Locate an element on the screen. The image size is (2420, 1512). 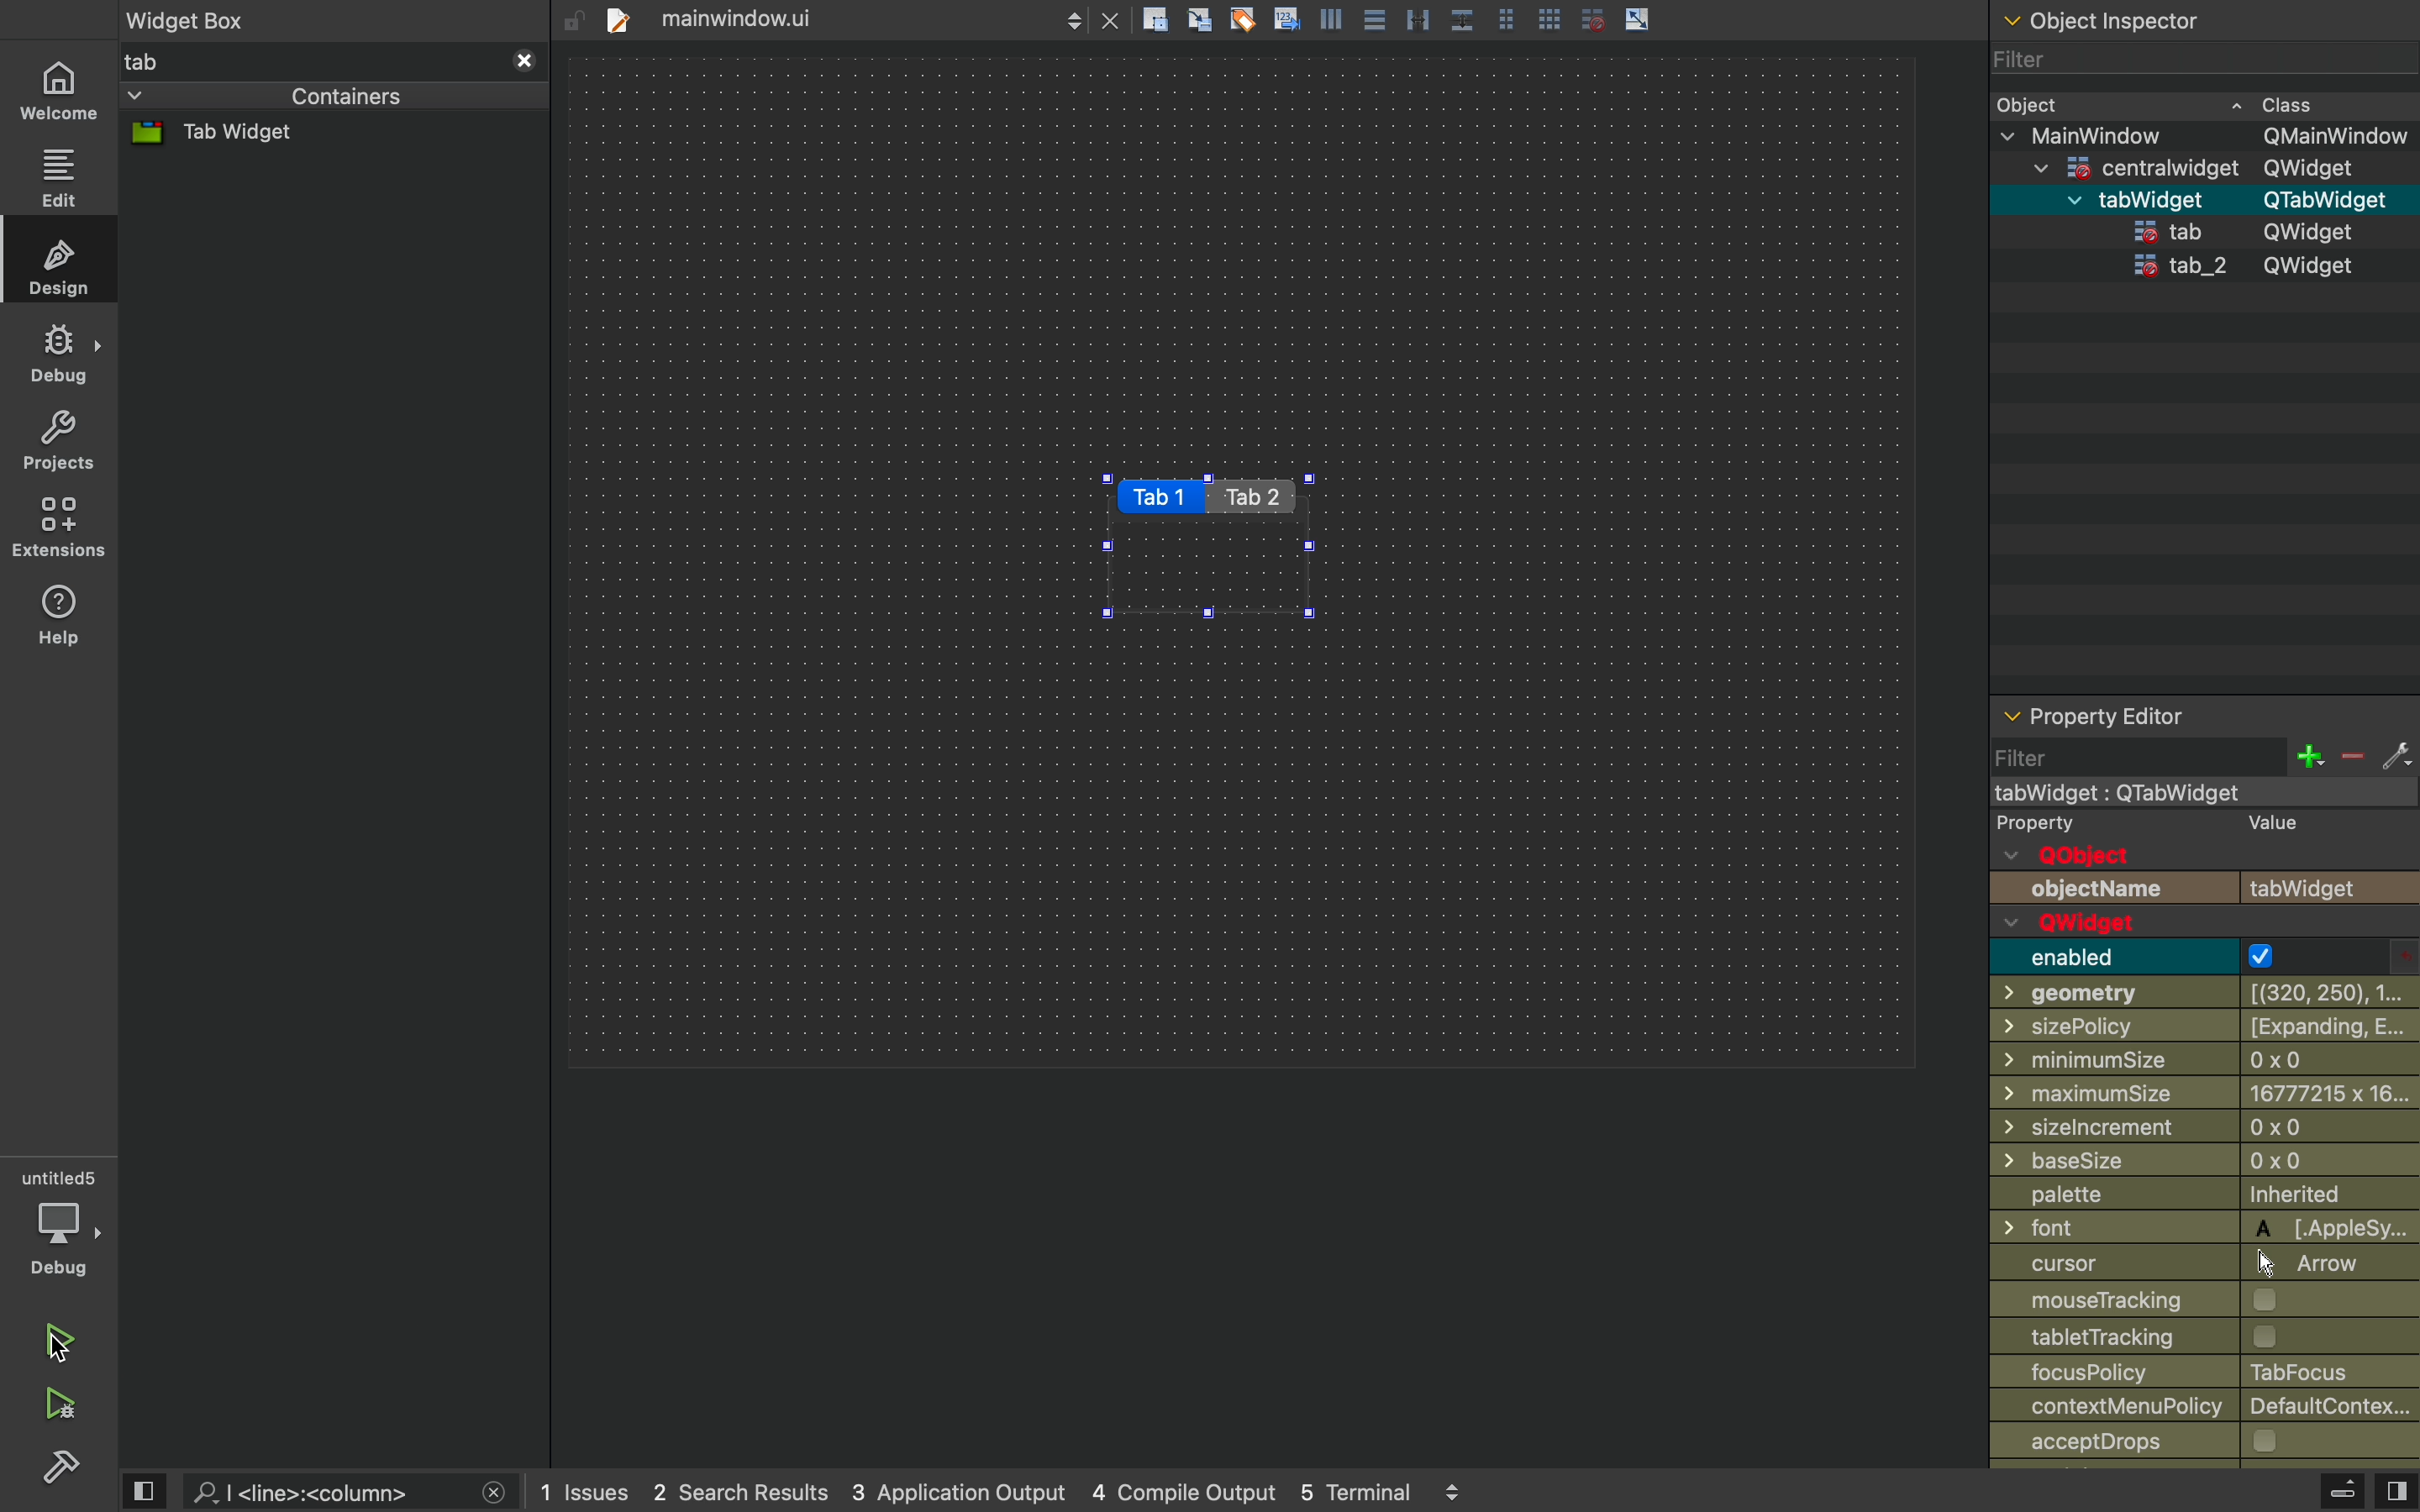
qobject is located at coordinates (2136, 855).